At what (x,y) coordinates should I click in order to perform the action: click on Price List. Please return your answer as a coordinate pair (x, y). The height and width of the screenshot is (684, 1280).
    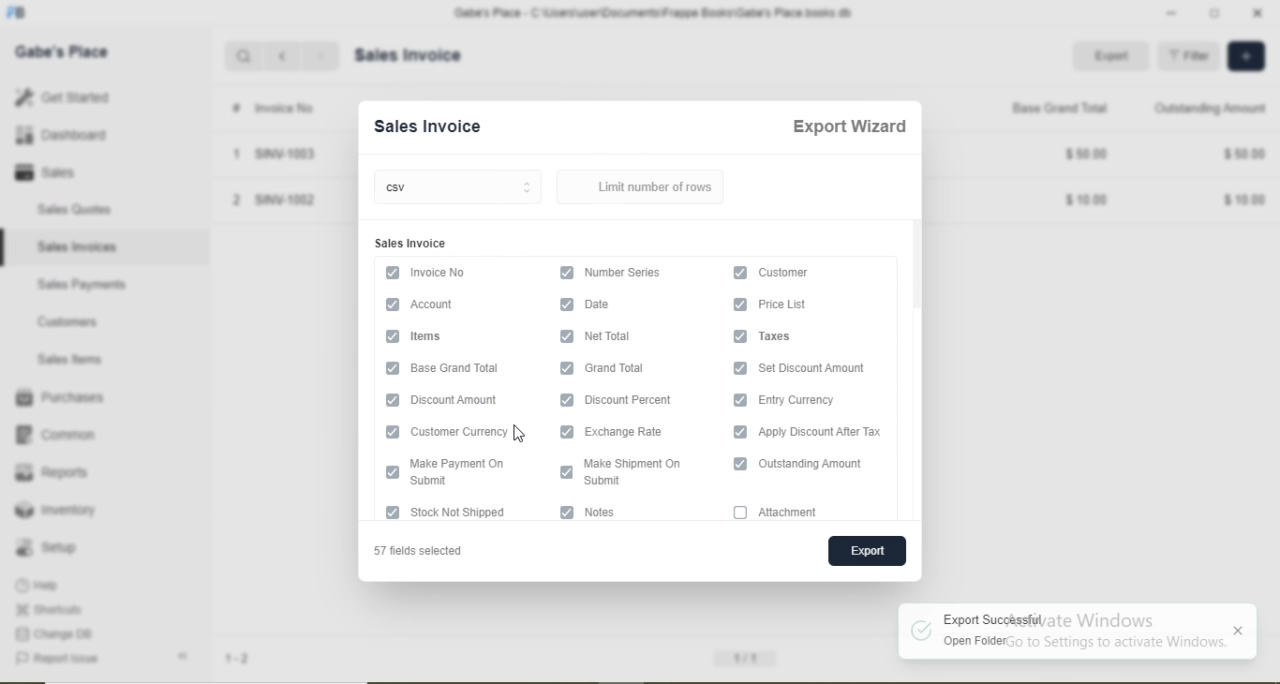
    Looking at the image, I should click on (797, 304).